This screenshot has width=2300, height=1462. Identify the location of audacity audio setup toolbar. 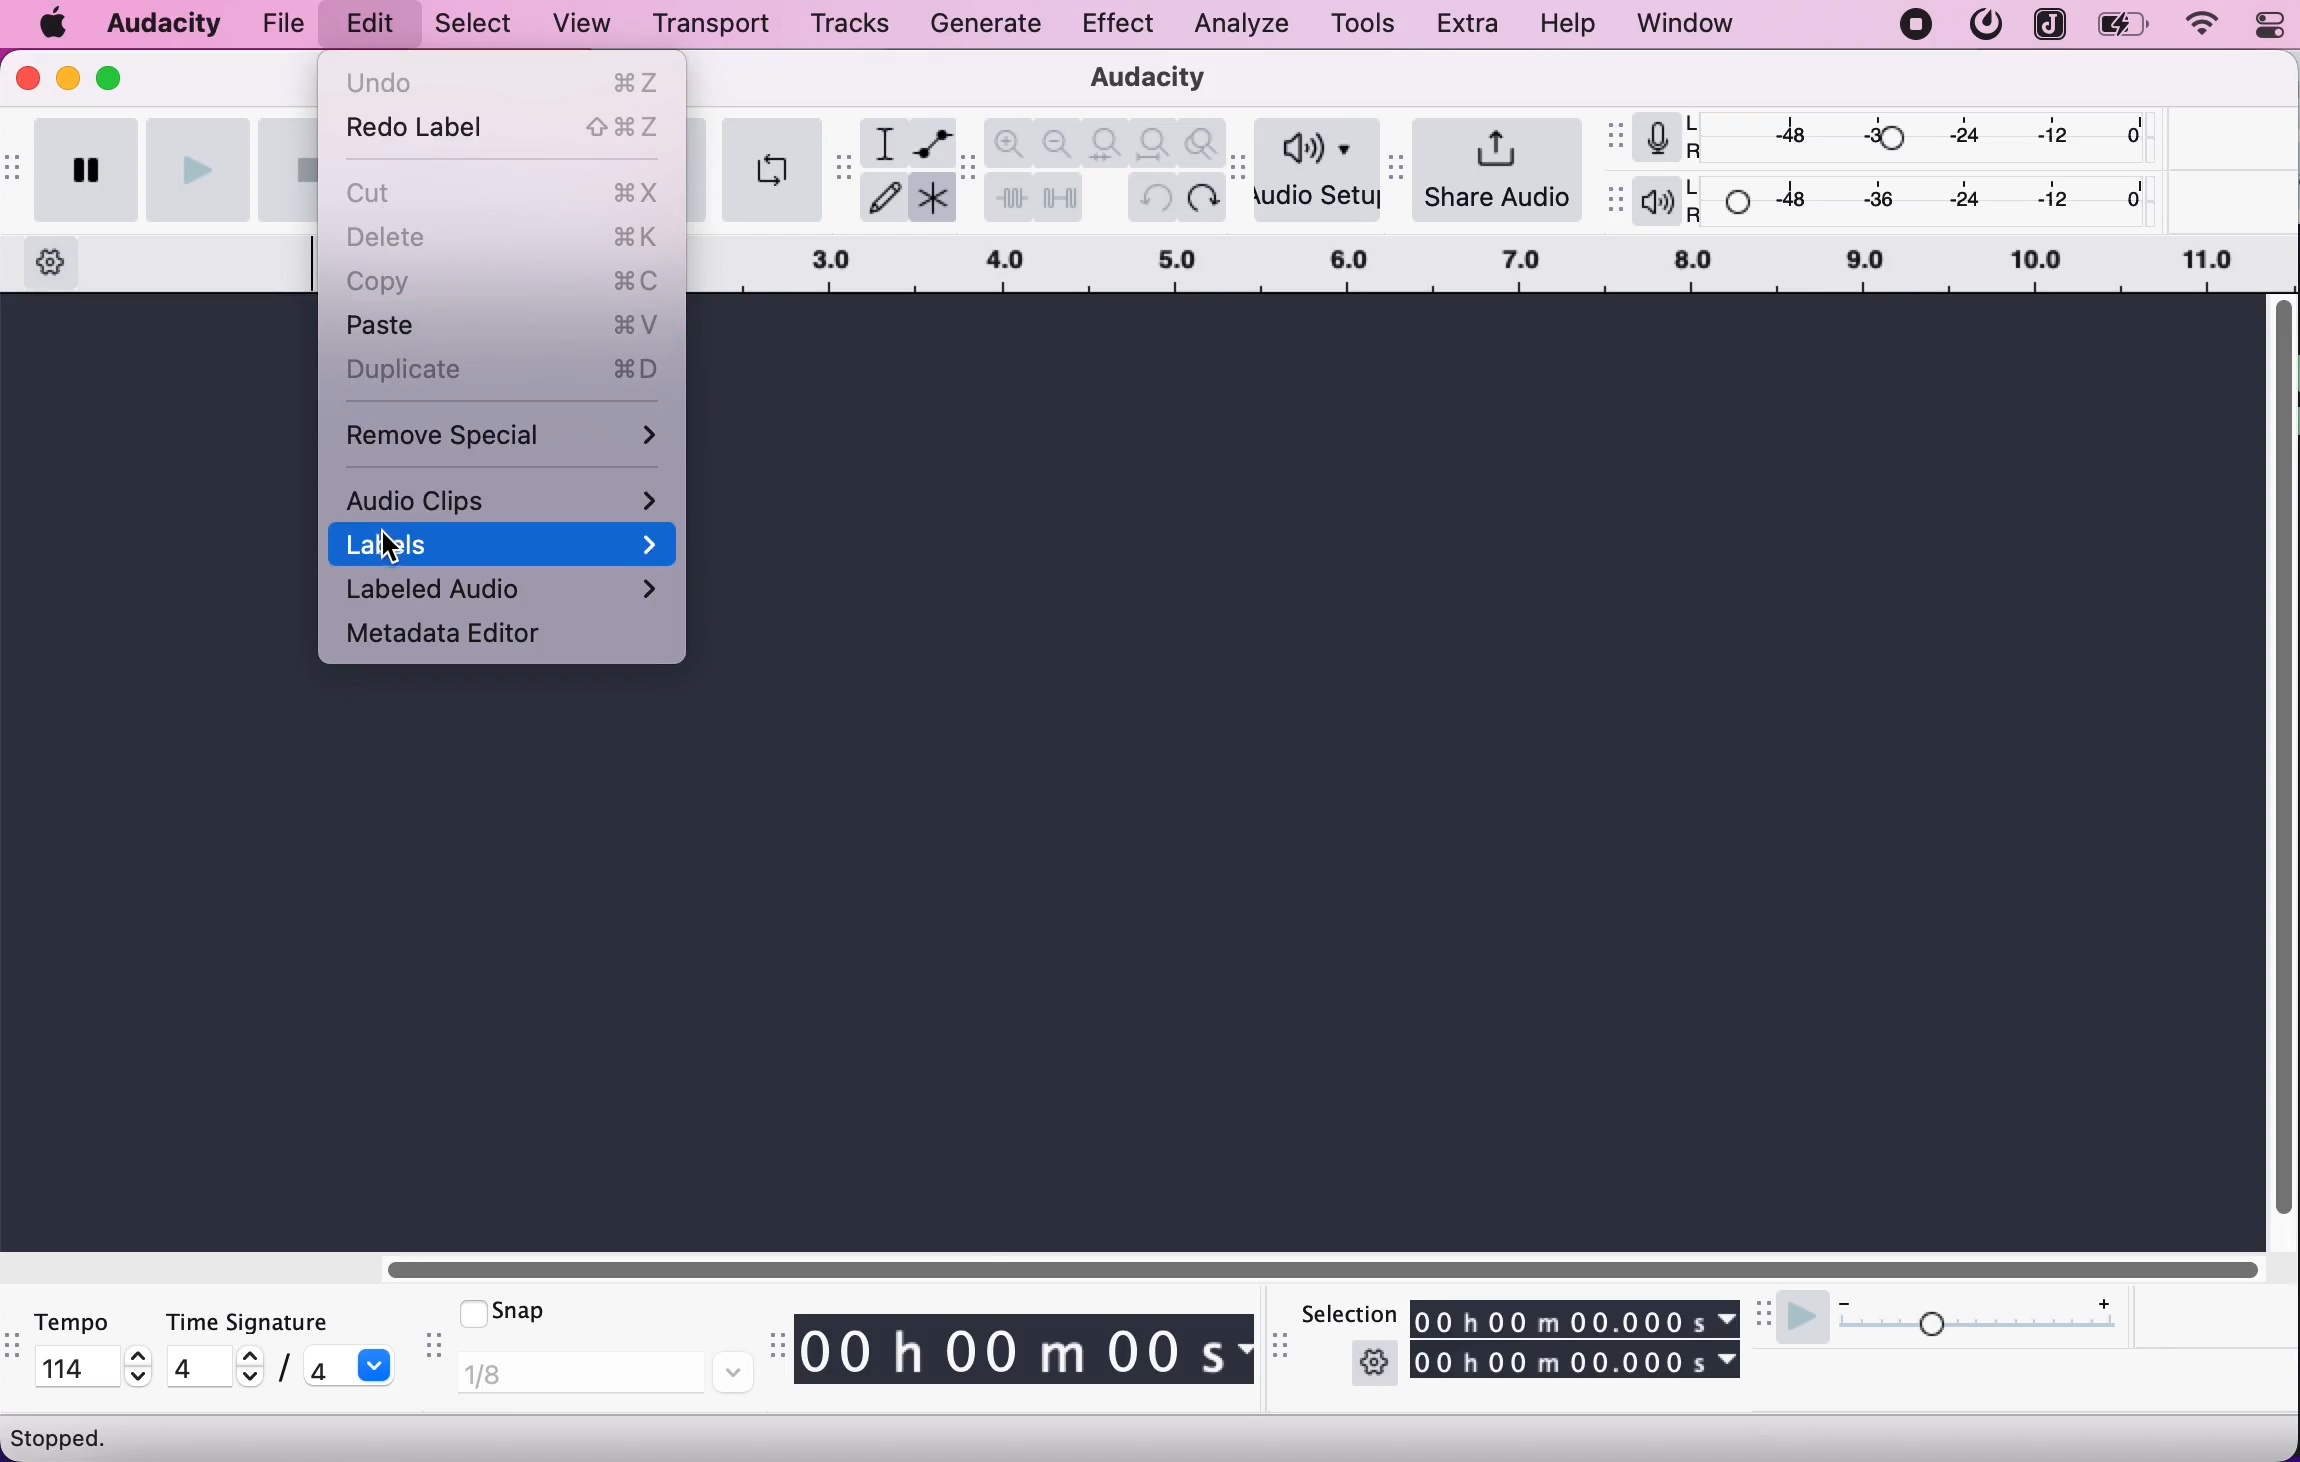
(1242, 179).